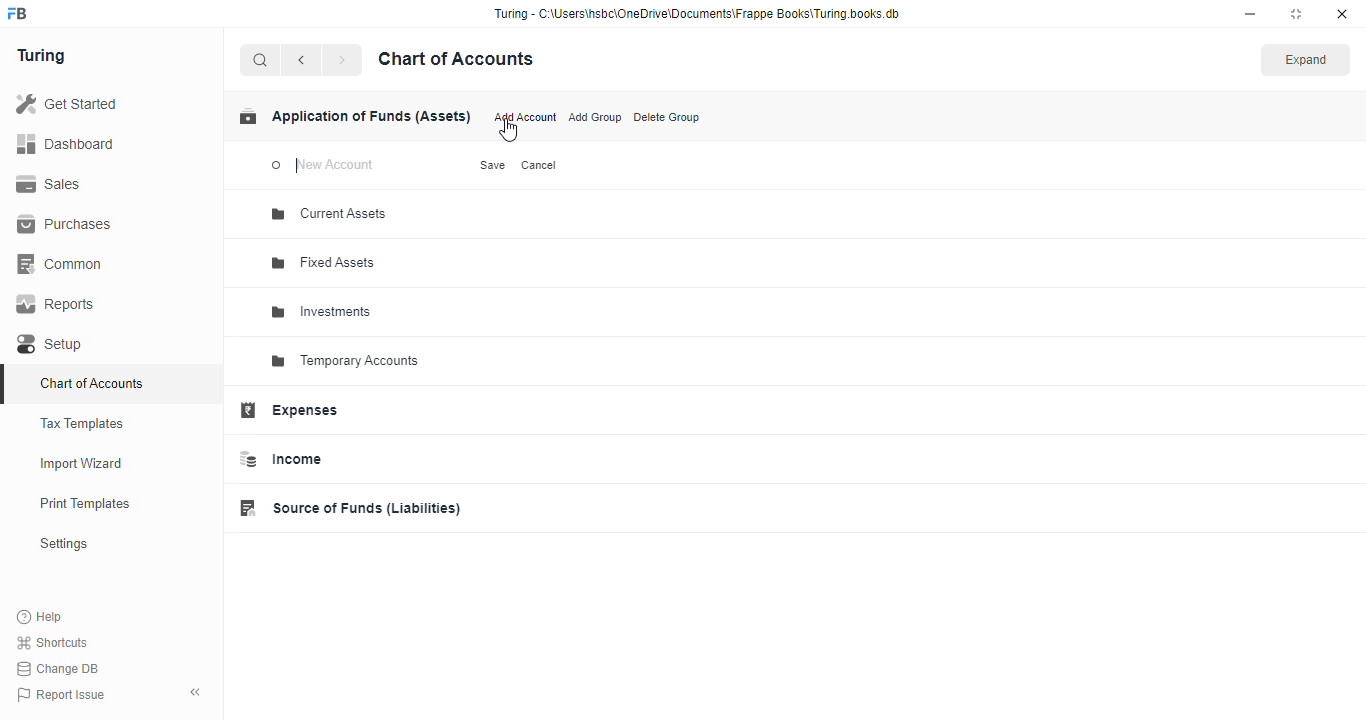  What do you see at coordinates (92, 383) in the screenshot?
I see `chart of accounts` at bounding box center [92, 383].